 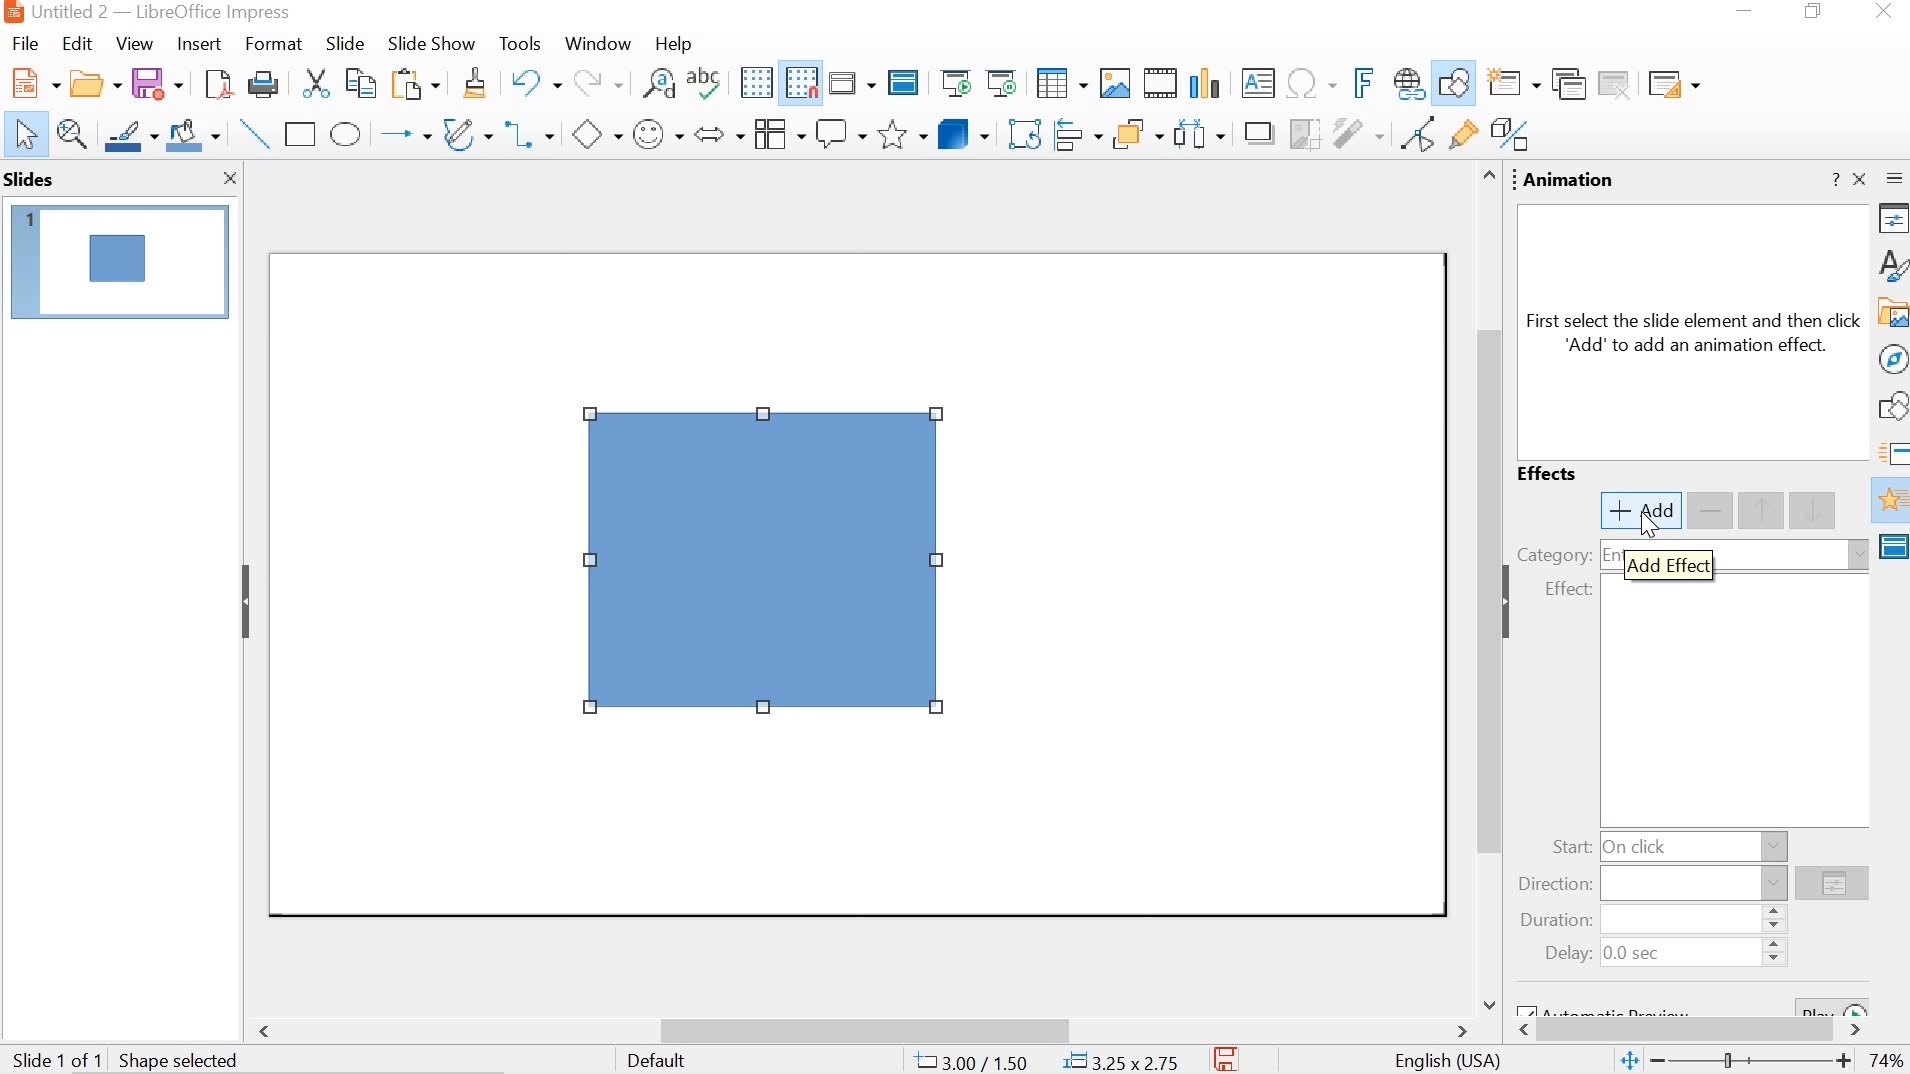 What do you see at coordinates (963, 132) in the screenshot?
I see `3D objects` at bounding box center [963, 132].